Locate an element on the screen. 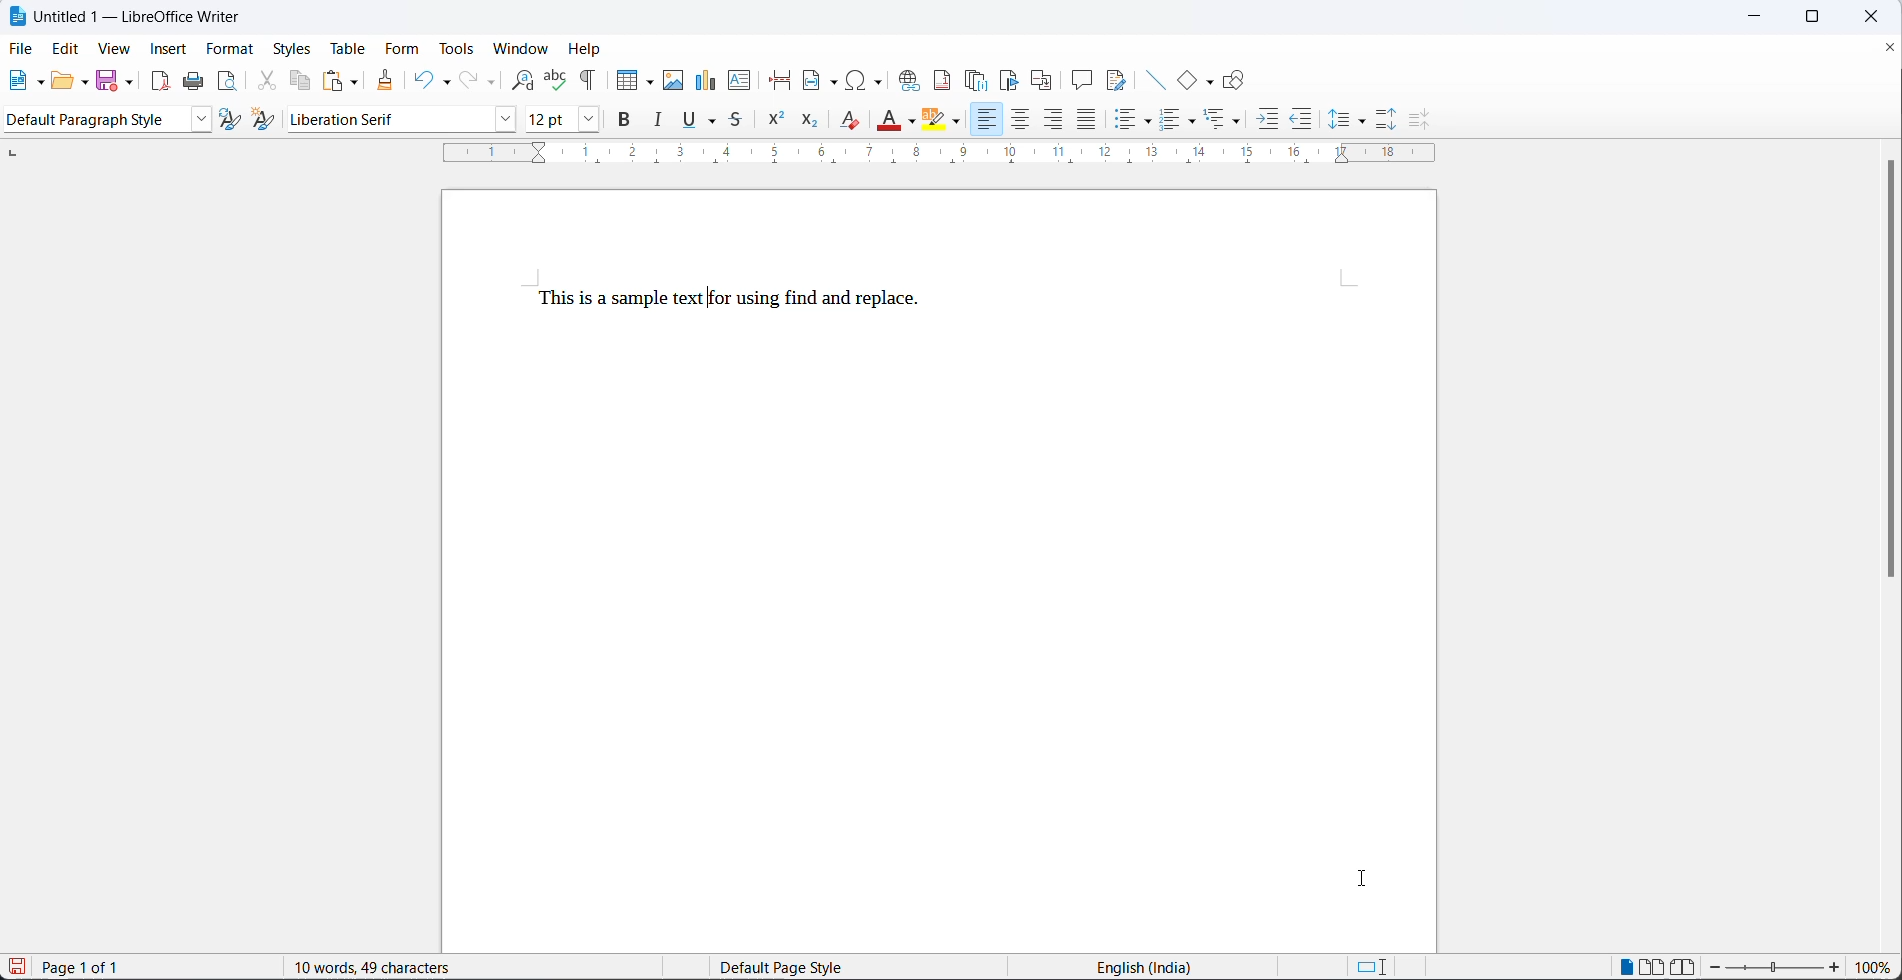 The image size is (1902, 980). view is located at coordinates (114, 50).